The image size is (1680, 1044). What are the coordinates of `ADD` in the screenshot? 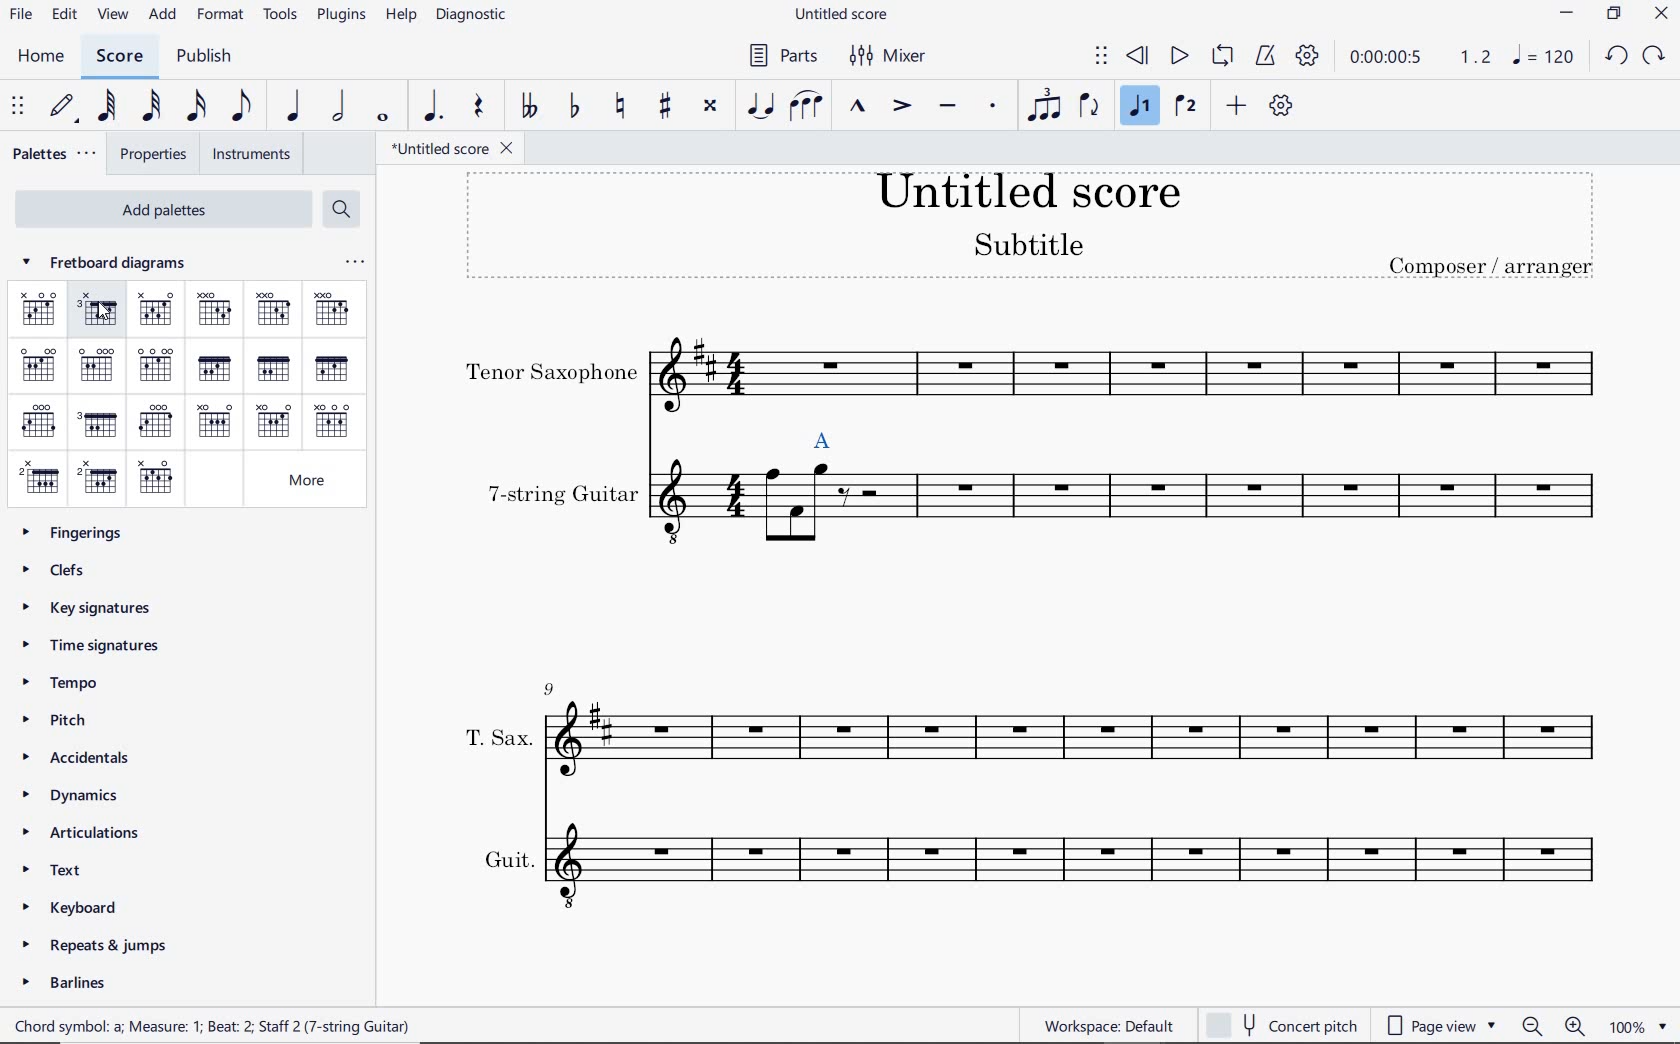 It's located at (1236, 106).